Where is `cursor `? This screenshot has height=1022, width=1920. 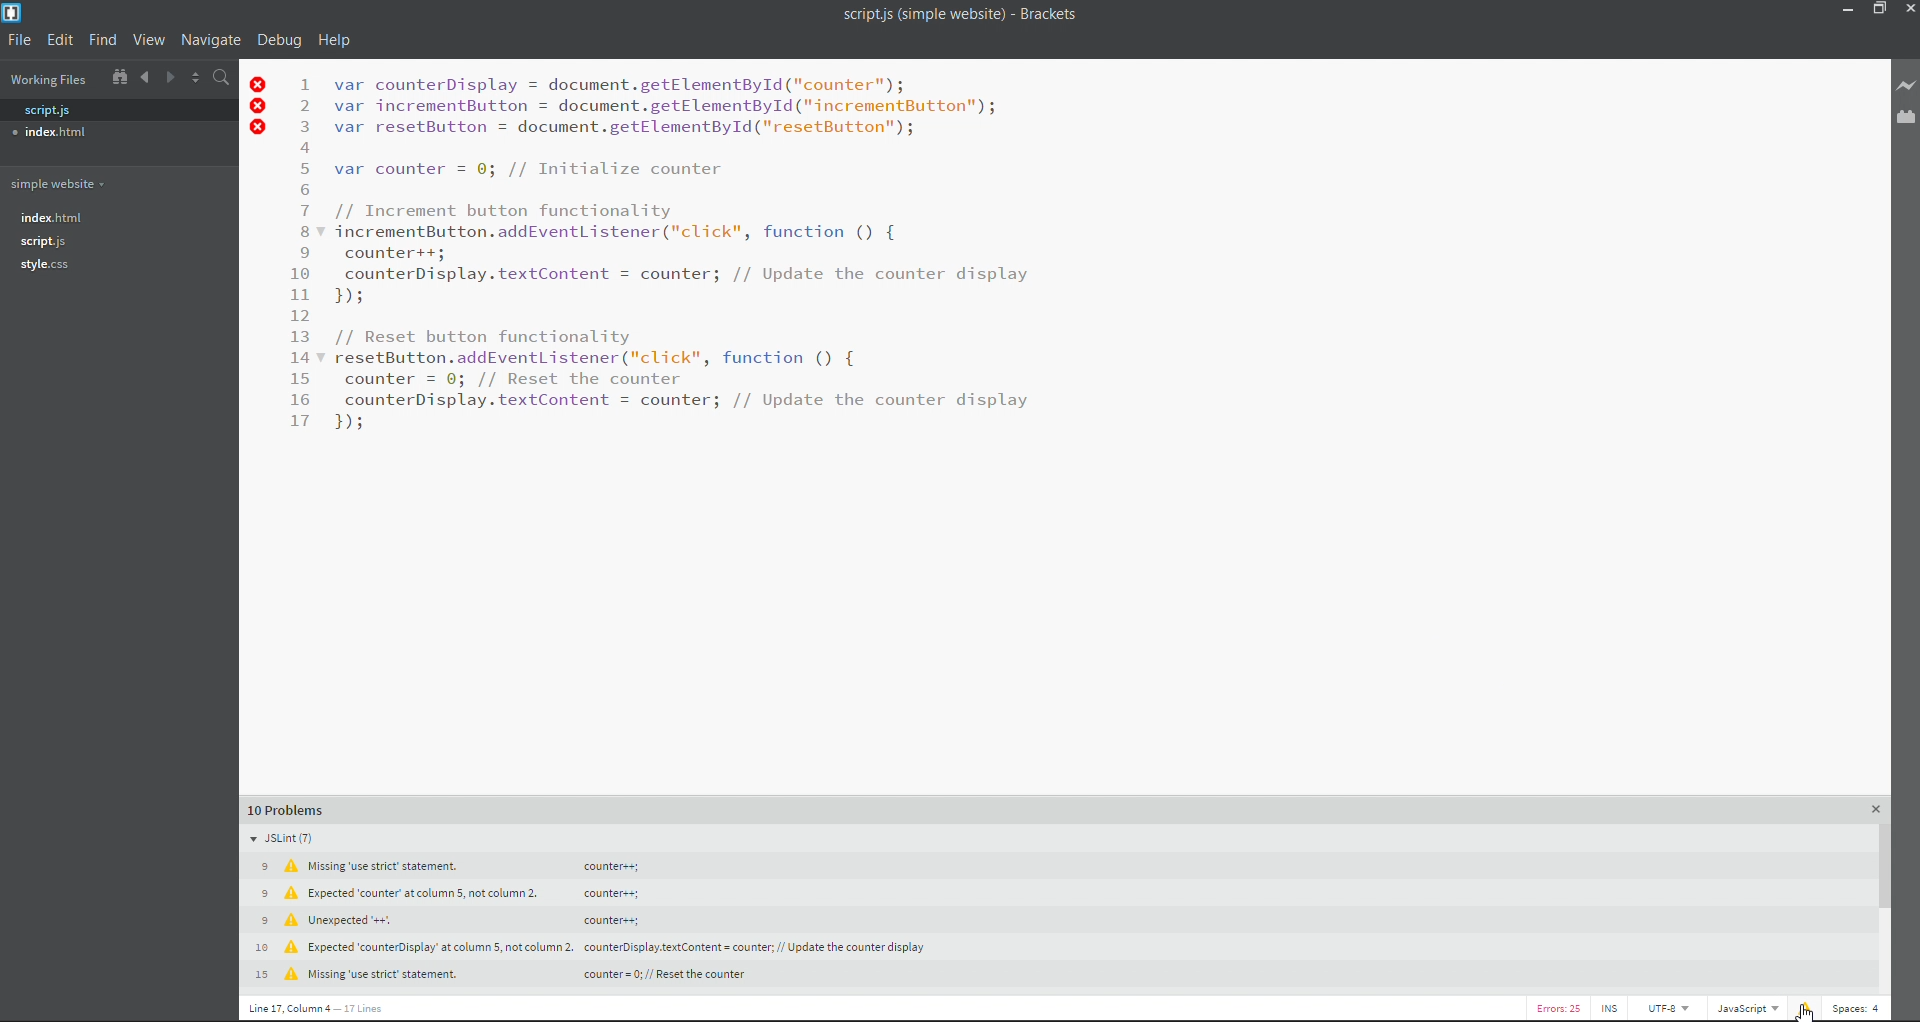 cursor  is located at coordinates (1808, 1013).